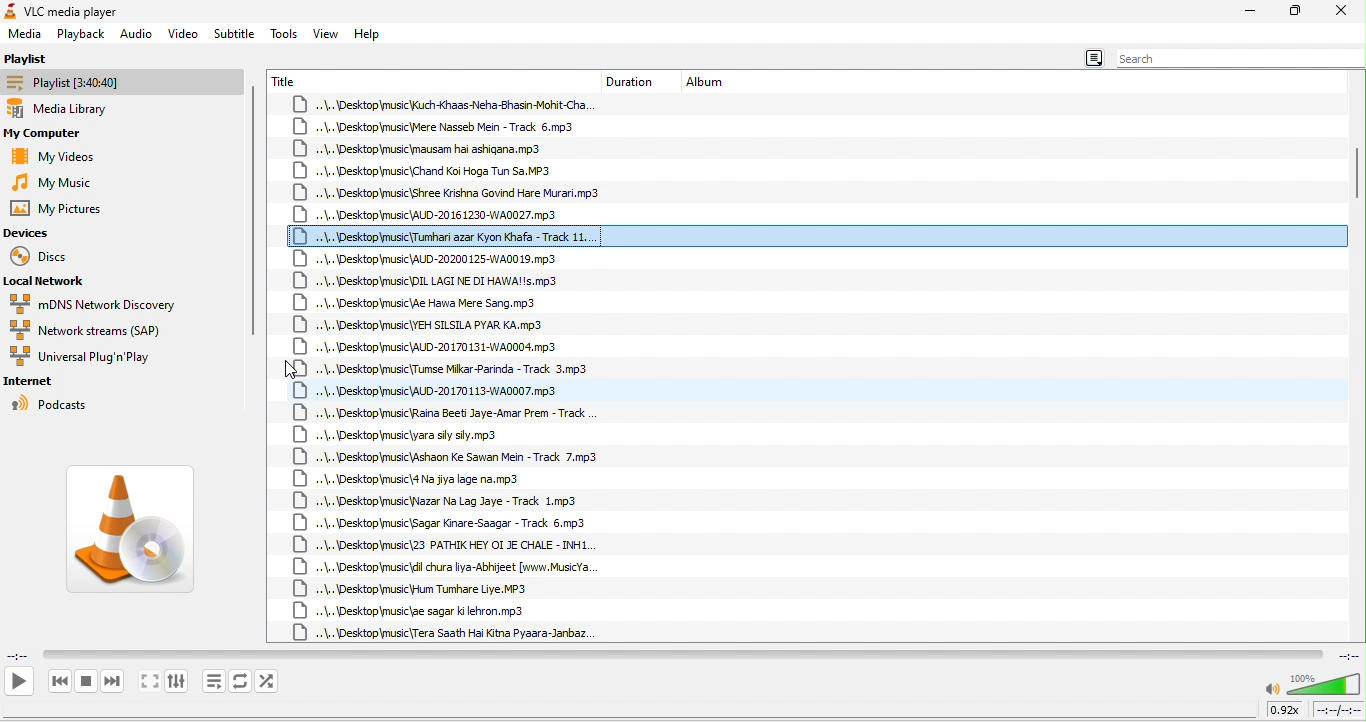  I want to click on +.\..\Desktop\music\AUD-20170113-WA0007.mp3, so click(433, 390).